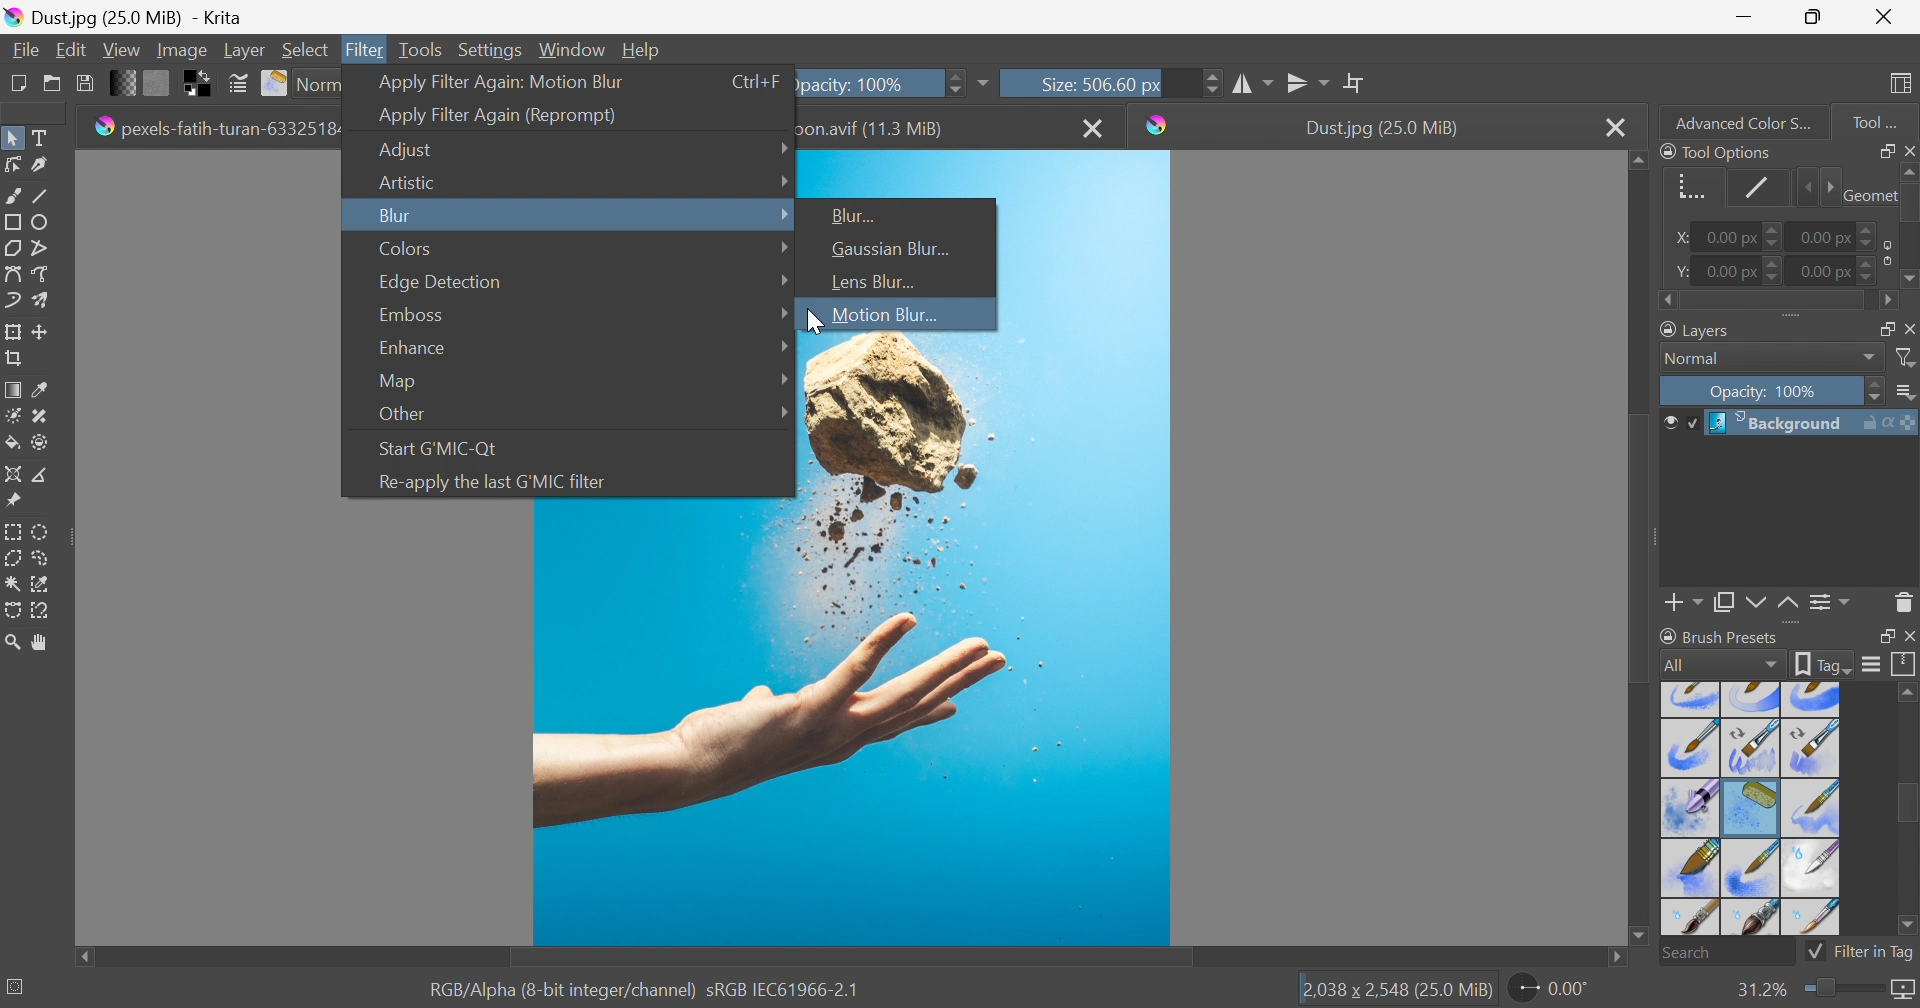 This screenshot has height=1008, width=1920. What do you see at coordinates (1883, 252) in the screenshot?
I see `Icon` at bounding box center [1883, 252].